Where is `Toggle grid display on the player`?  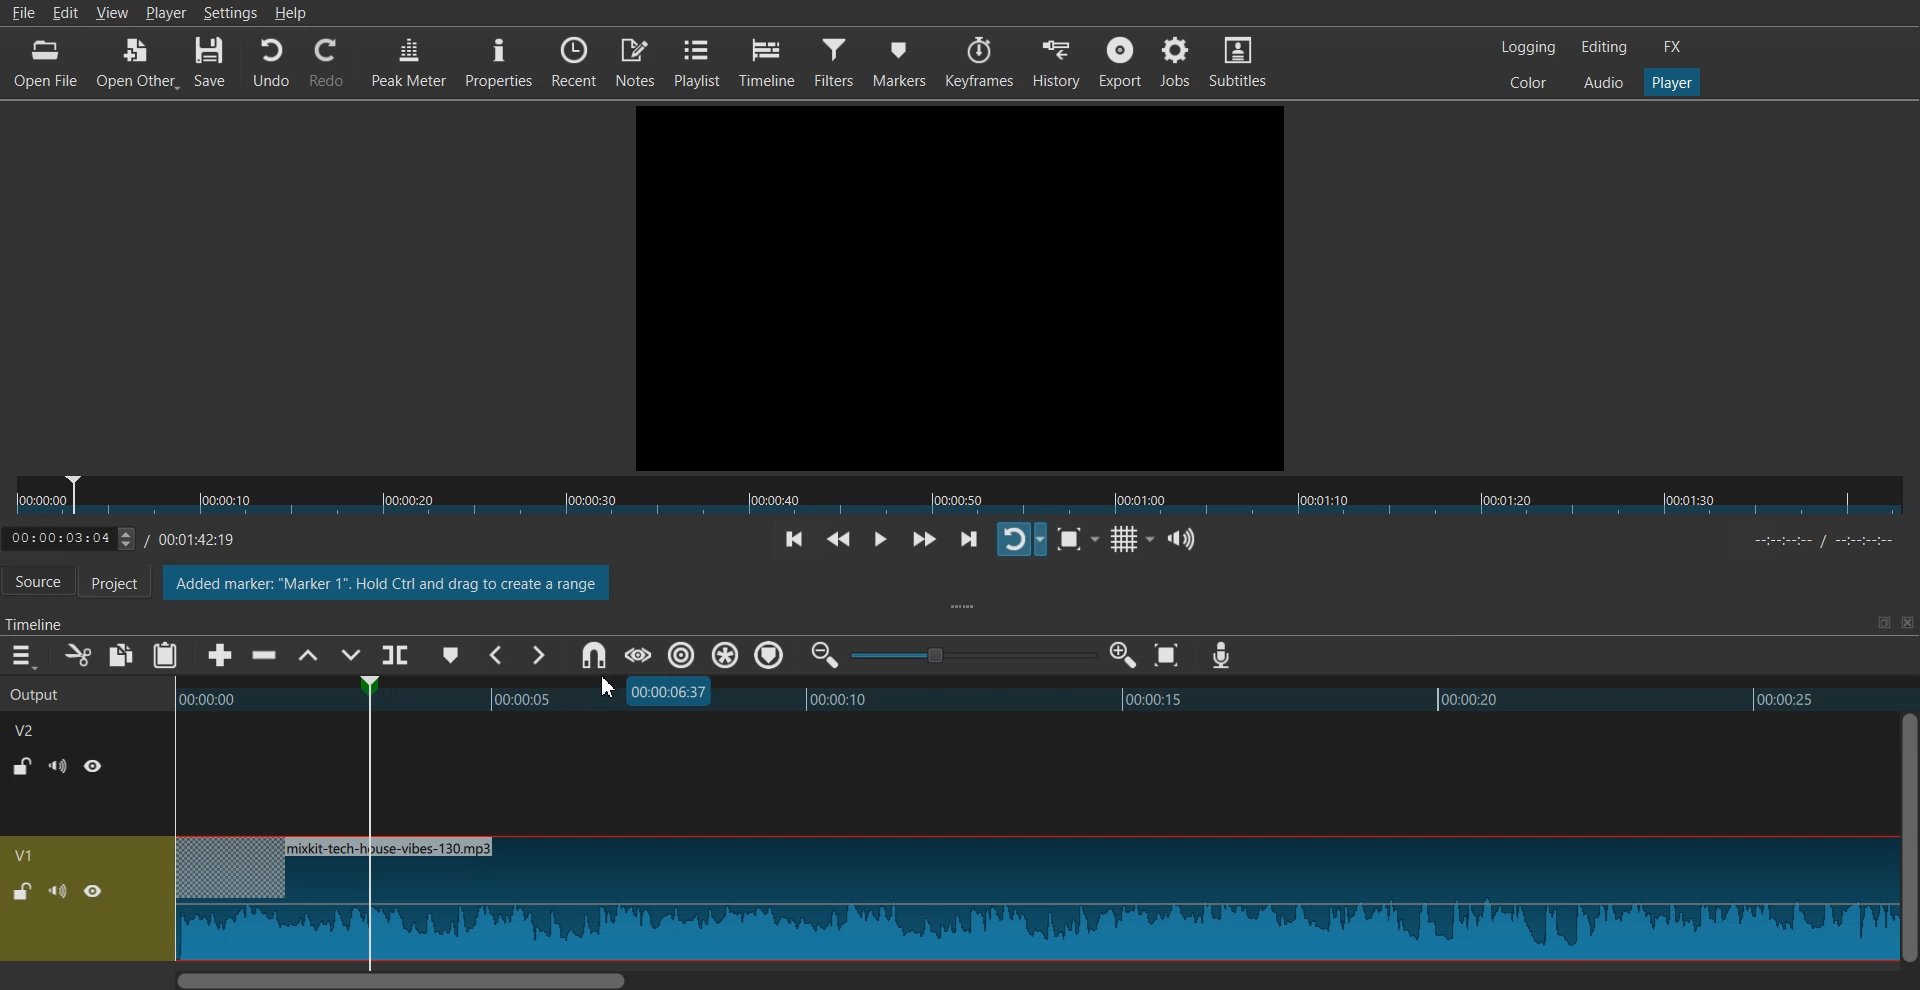
Toggle grid display on the player is located at coordinates (1128, 540).